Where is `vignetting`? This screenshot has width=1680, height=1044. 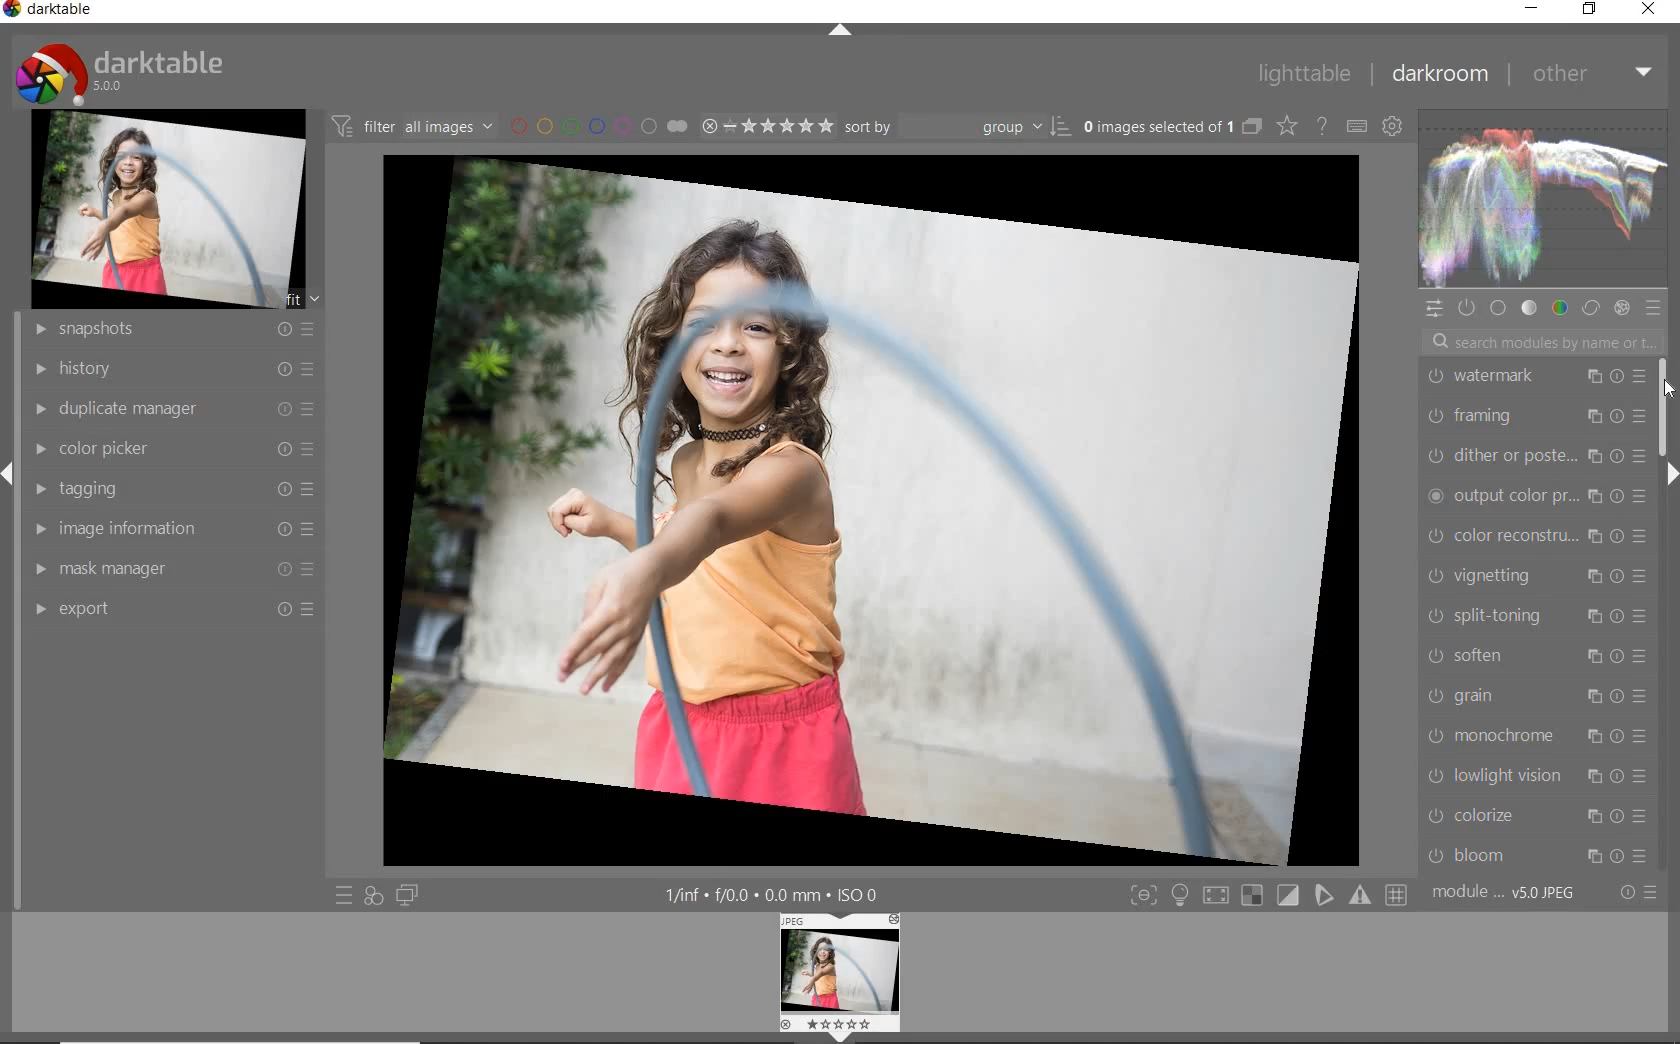
vignetting is located at coordinates (1540, 576).